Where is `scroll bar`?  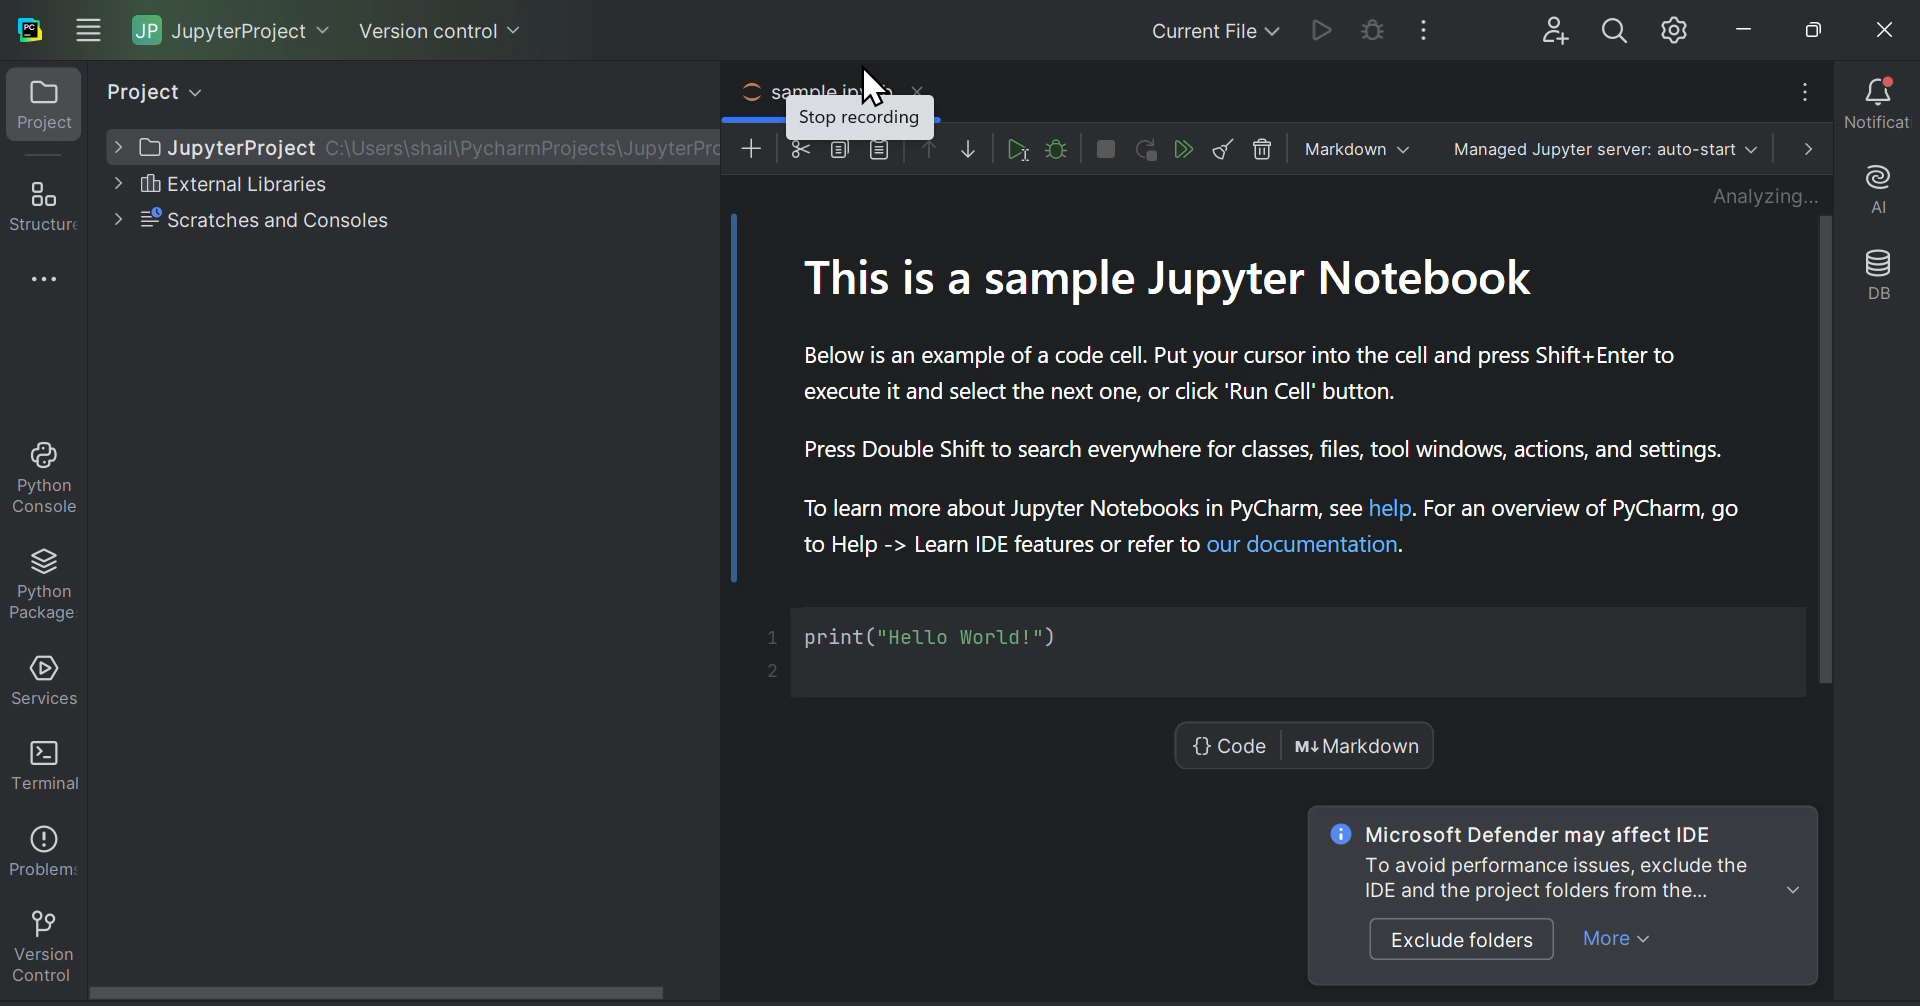
scroll bar is located at coordinates (377, 993).